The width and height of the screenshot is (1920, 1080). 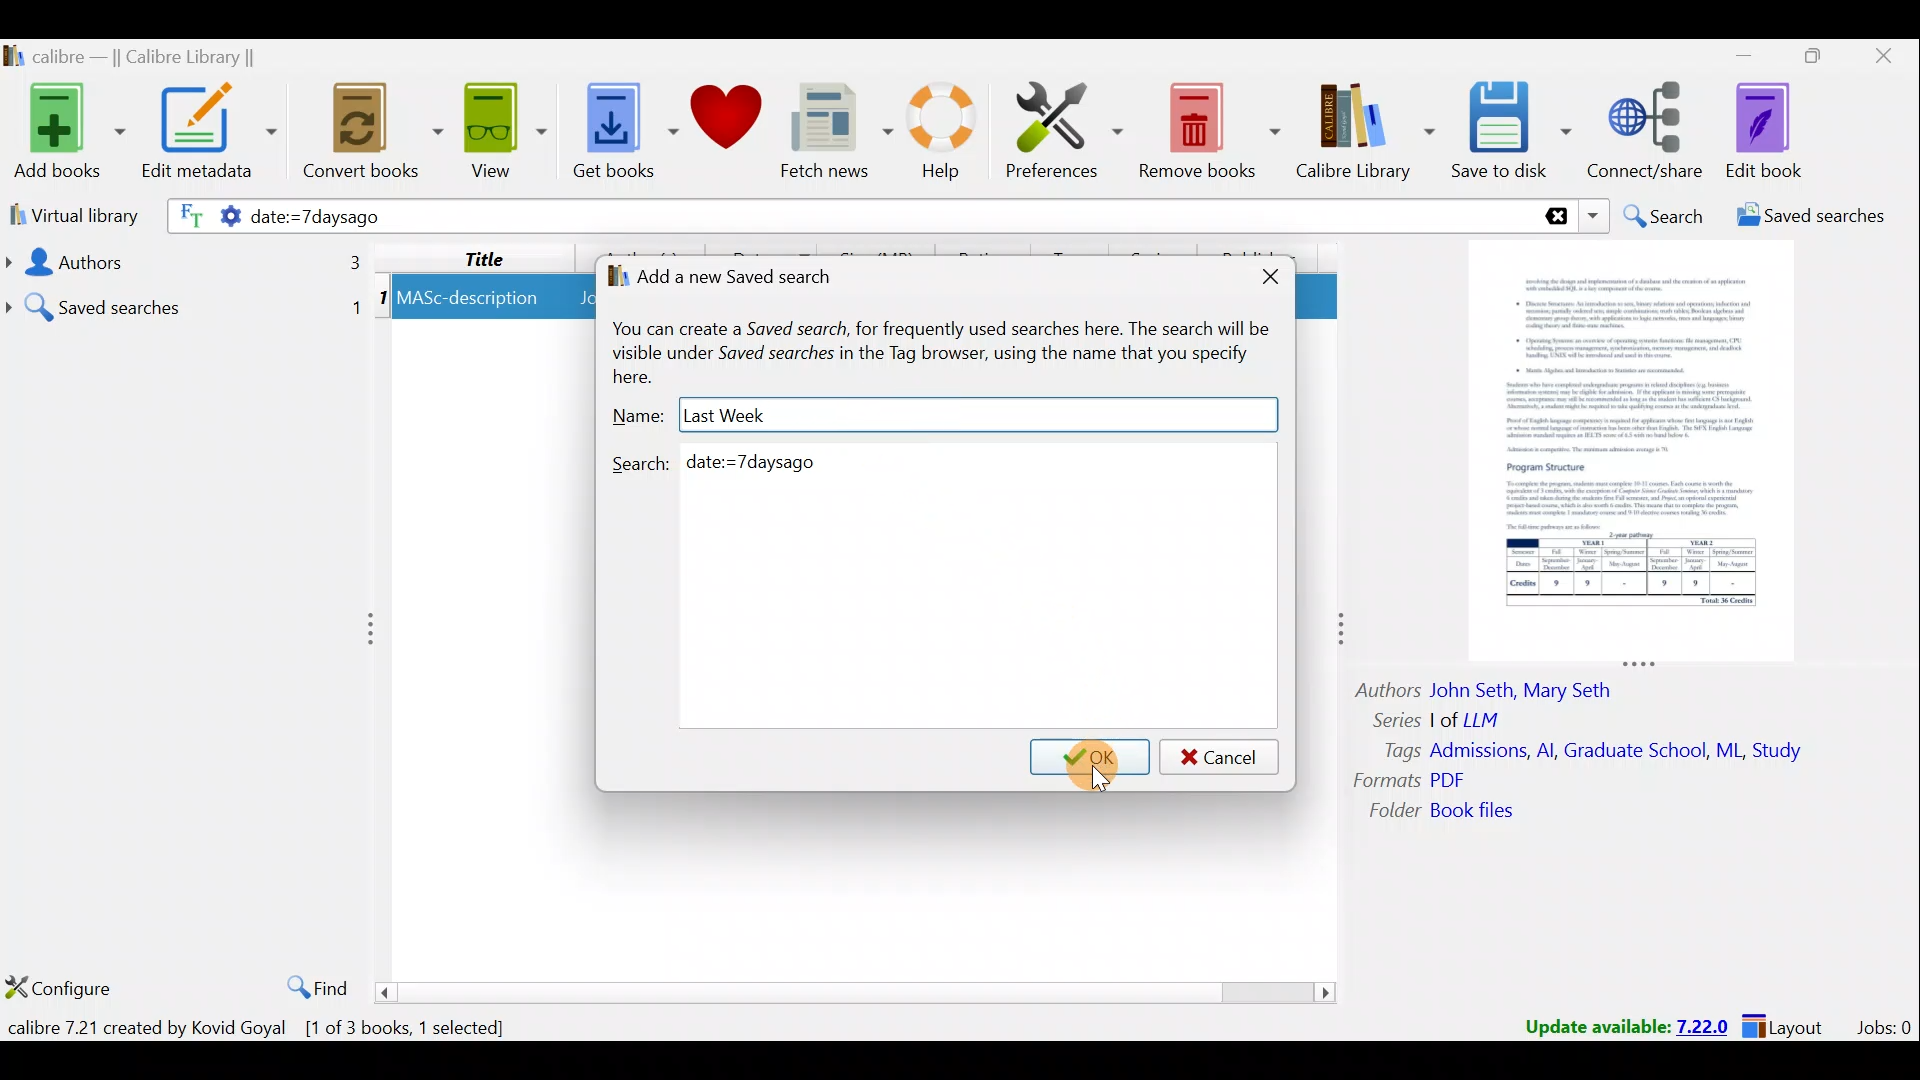 What do you see at coordinates (185, 300) in the screenshot?
I see `Saved searches` at bounding box center [185, 300].